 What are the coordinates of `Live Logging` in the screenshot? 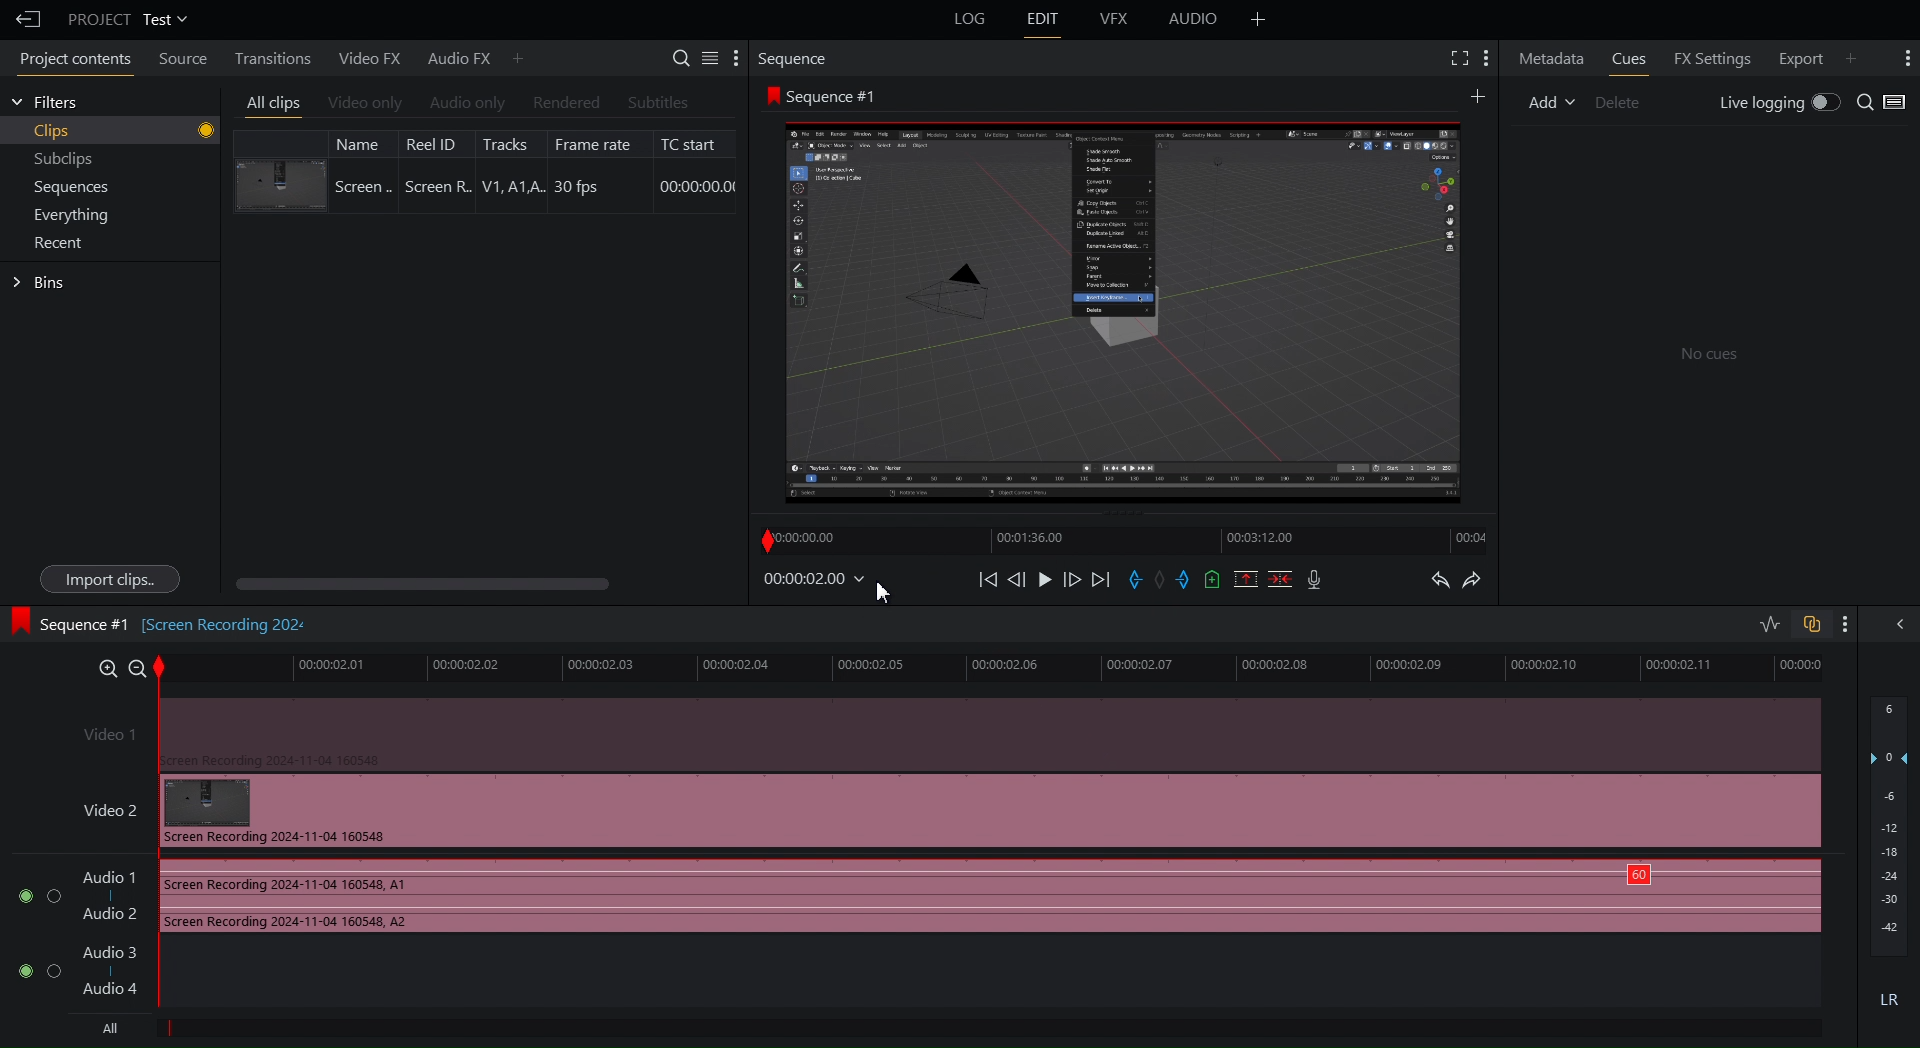 It's located at (1775, 104).